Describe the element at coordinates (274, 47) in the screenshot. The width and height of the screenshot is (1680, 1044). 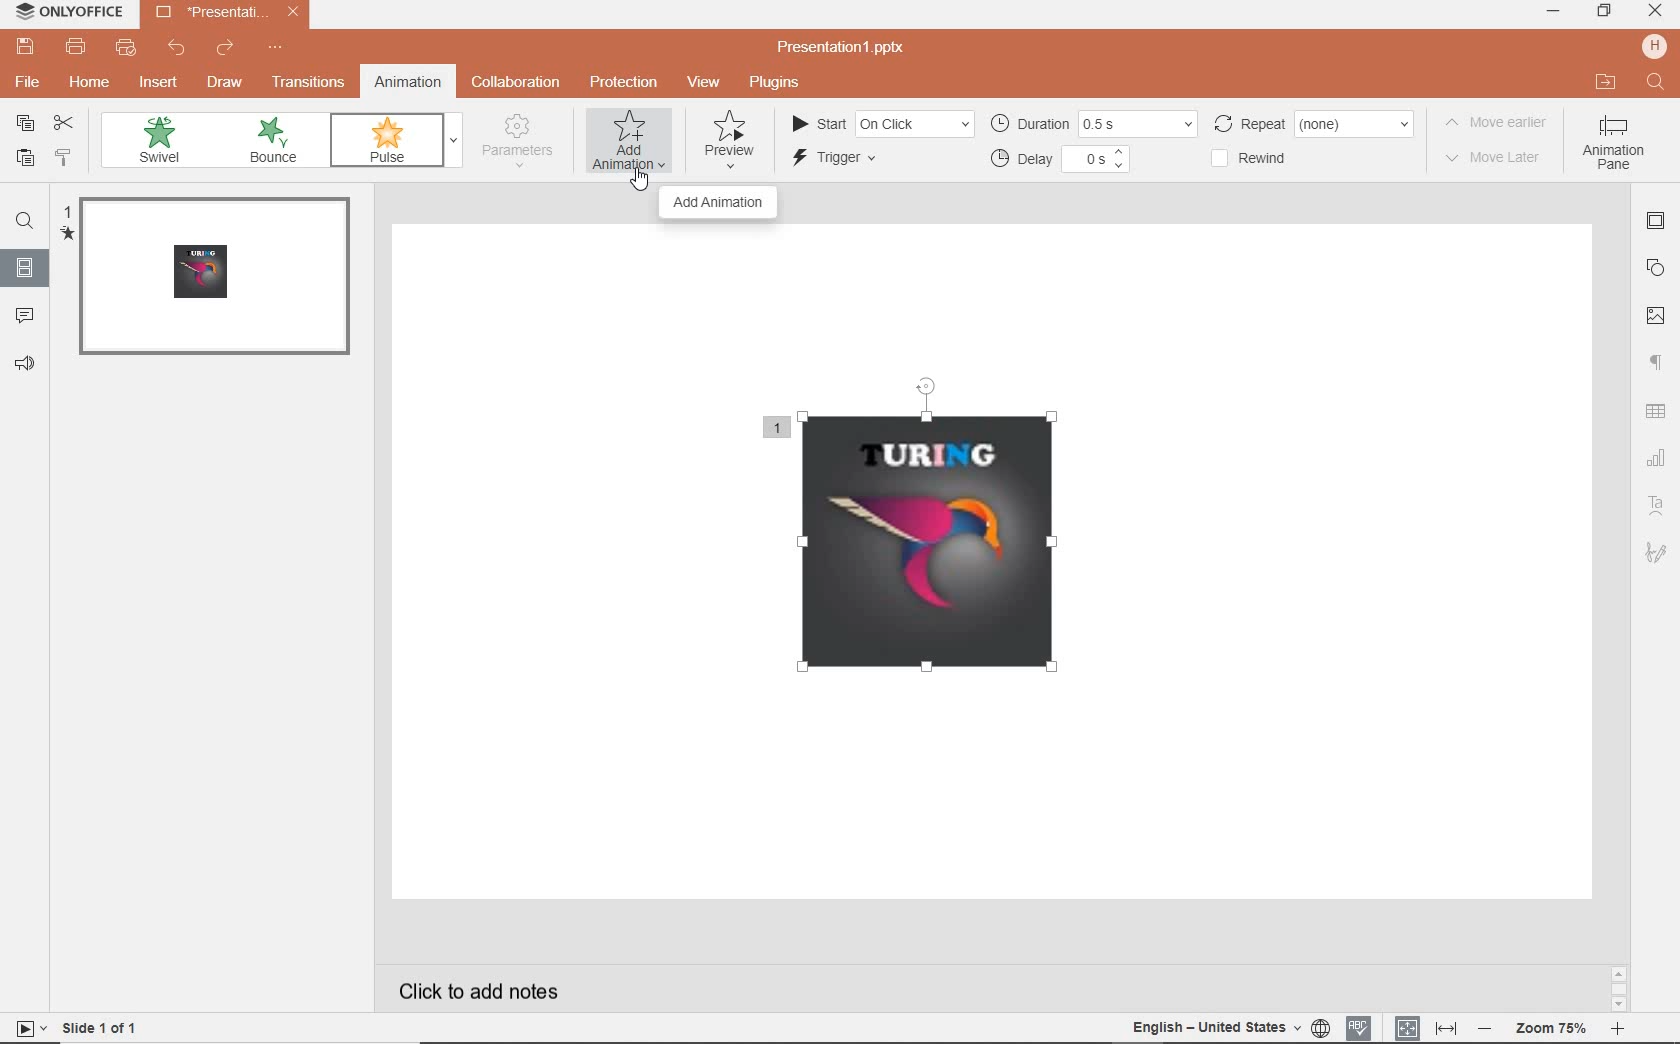
I see `customize quick access toolbar` at that location.